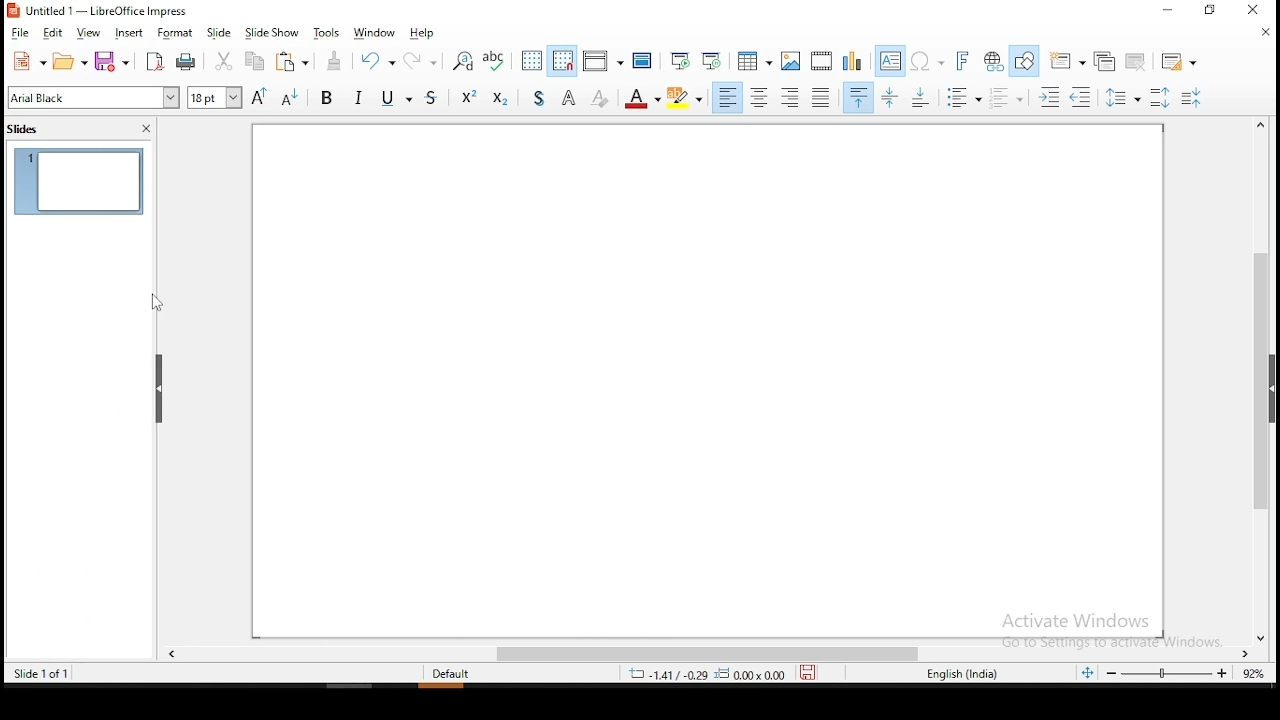  Describe the element at coordinates (149, 128) in the screenshot. I see `close pane` at that location.